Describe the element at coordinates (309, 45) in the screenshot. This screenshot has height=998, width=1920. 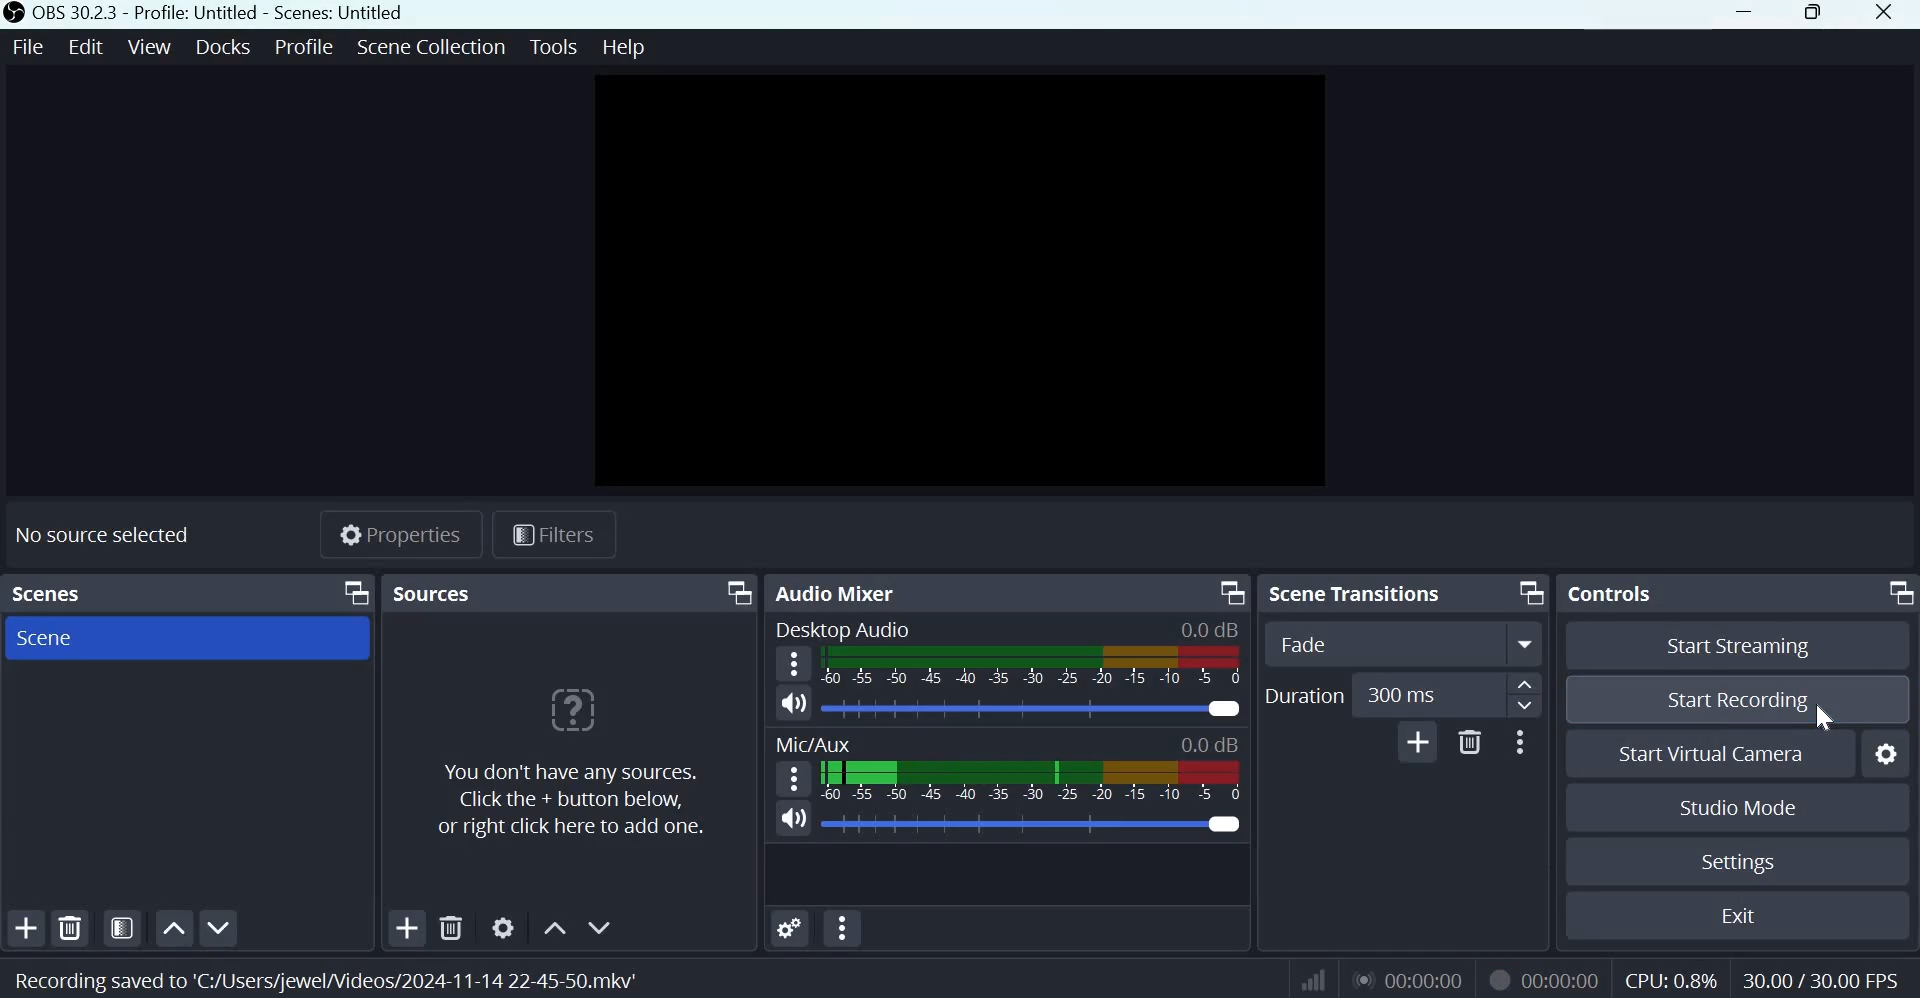
I see `Profile` at that location.